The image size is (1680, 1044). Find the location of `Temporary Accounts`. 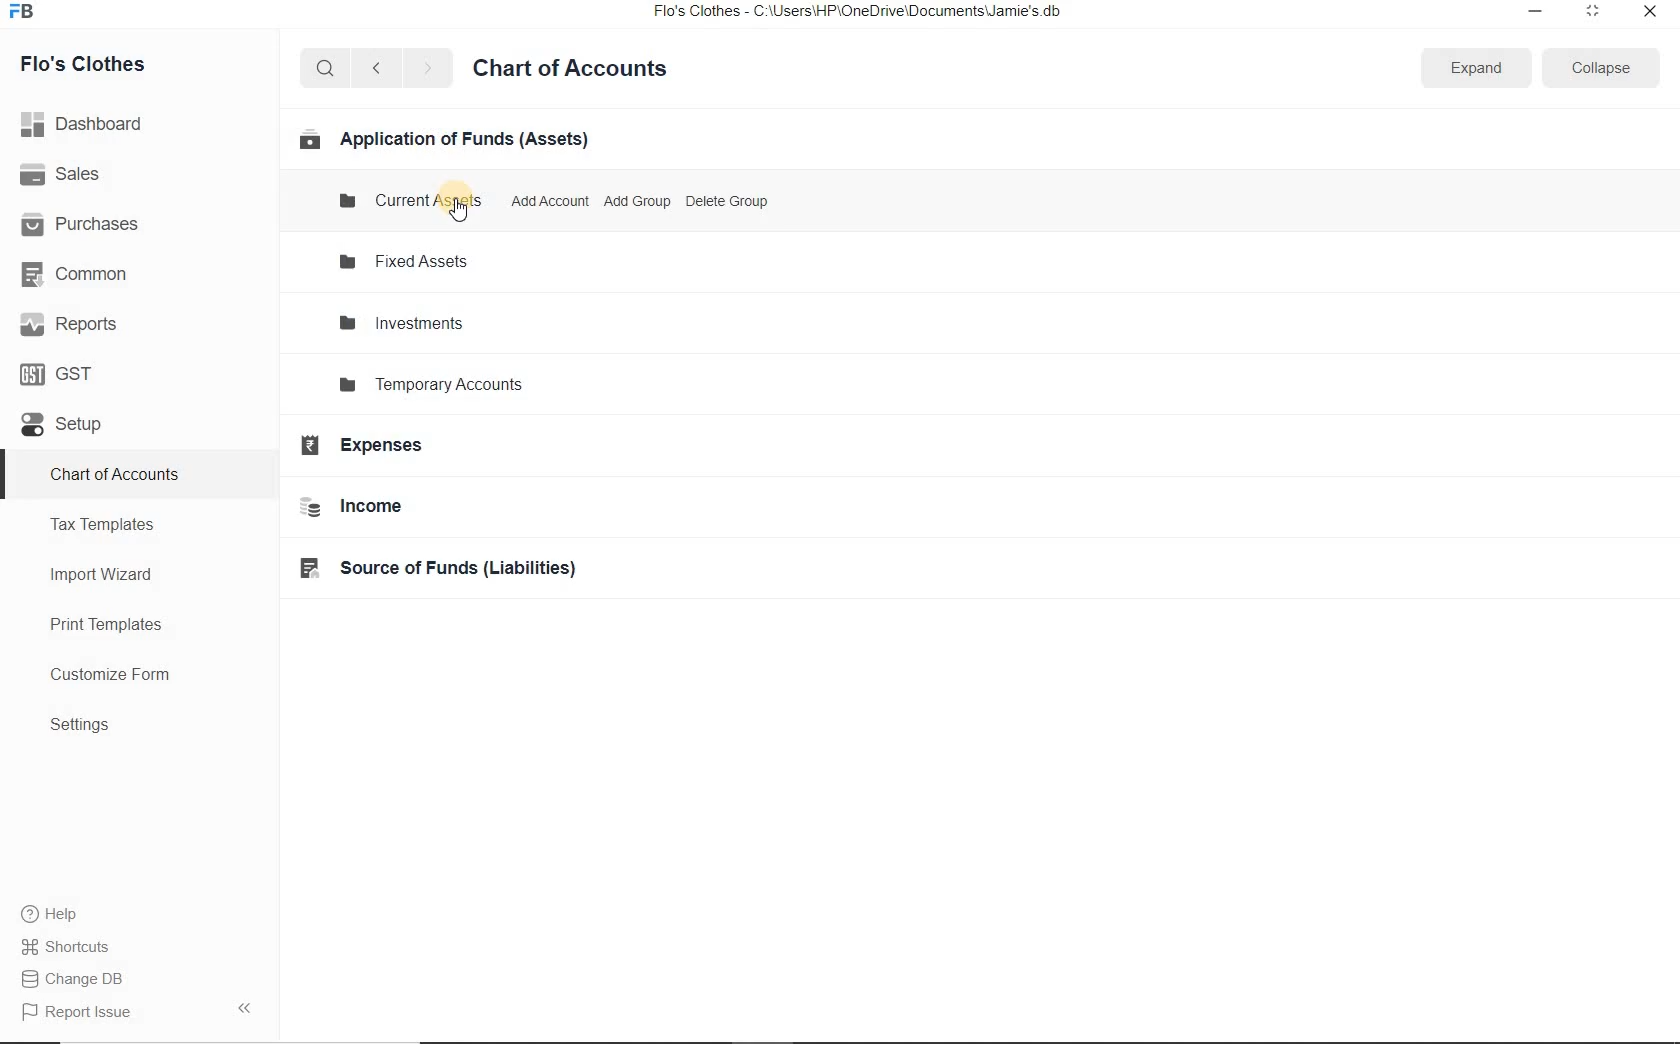

Temporary Accounts is located at coordinates (503, 387).